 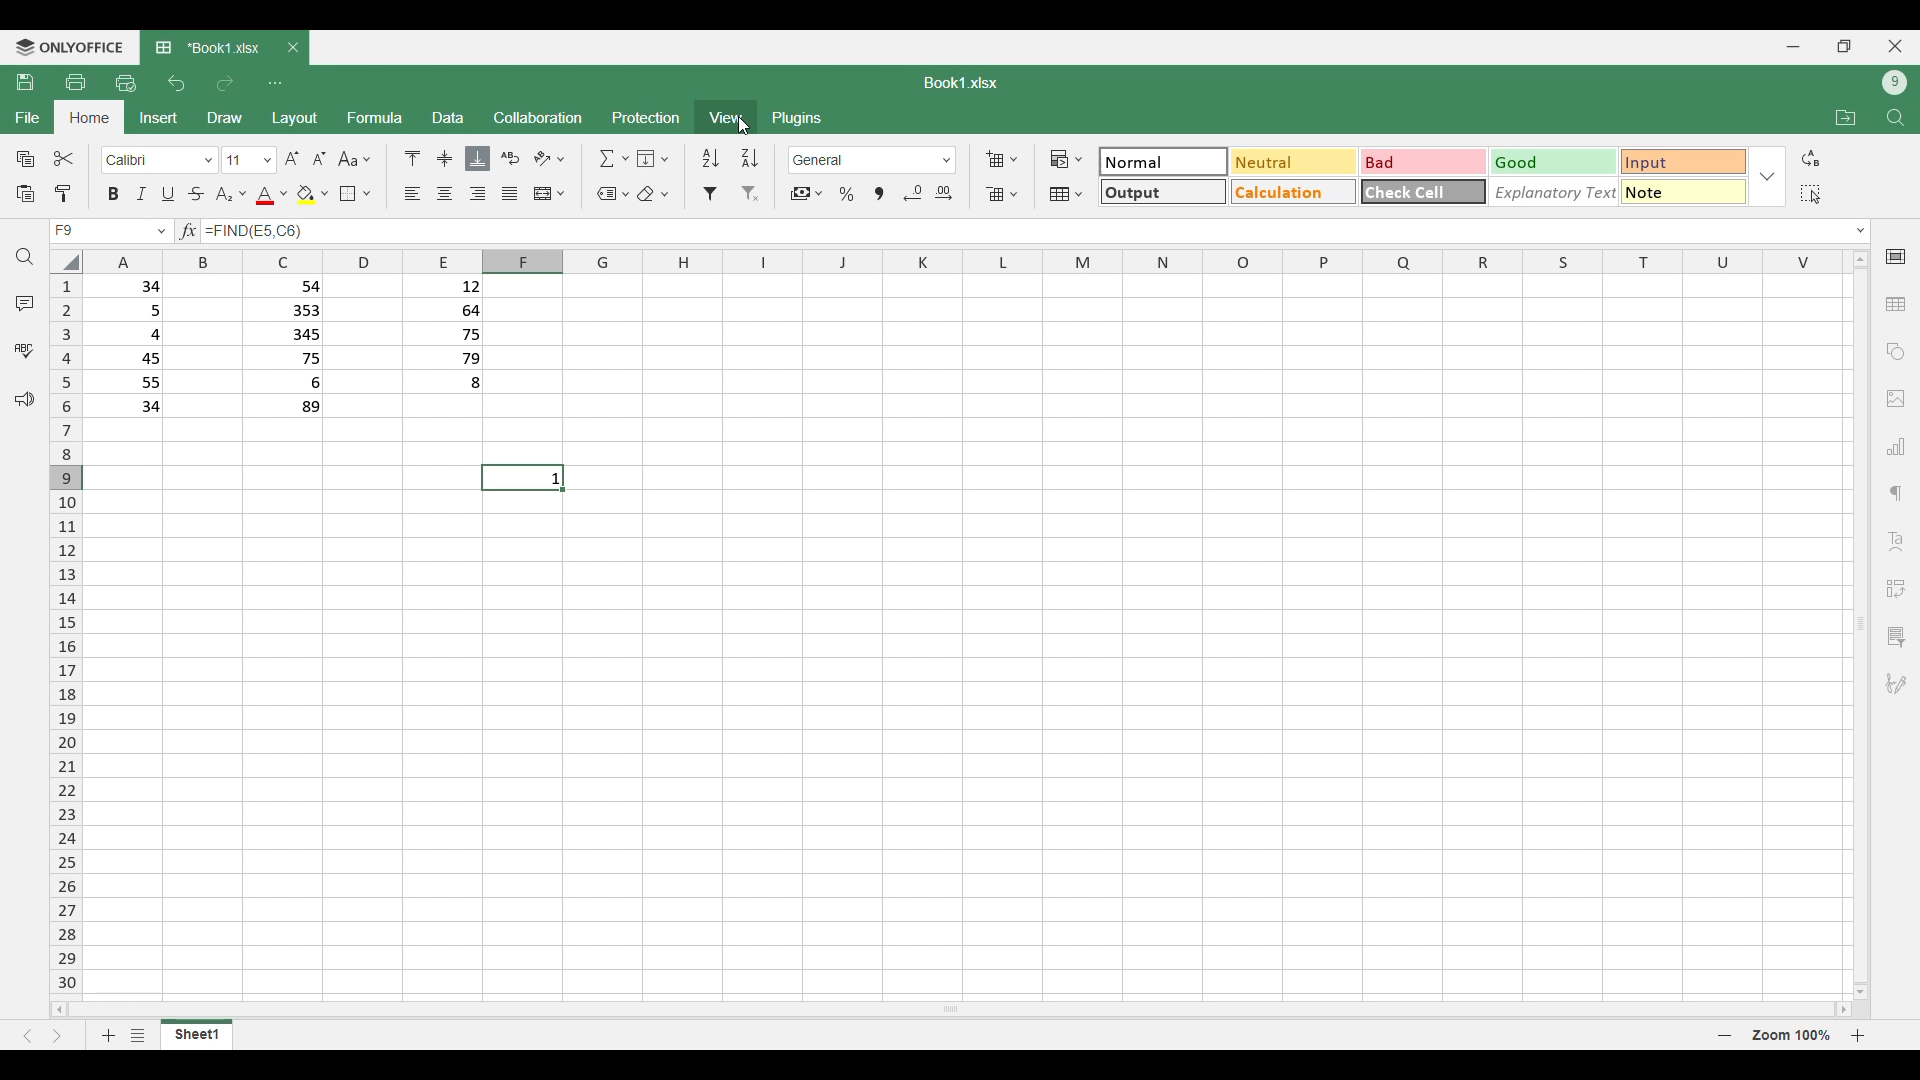 What do you see at coordinates (413, 194) in the screenshot?
I see `Left alignment` at bounding box center [413, 194].